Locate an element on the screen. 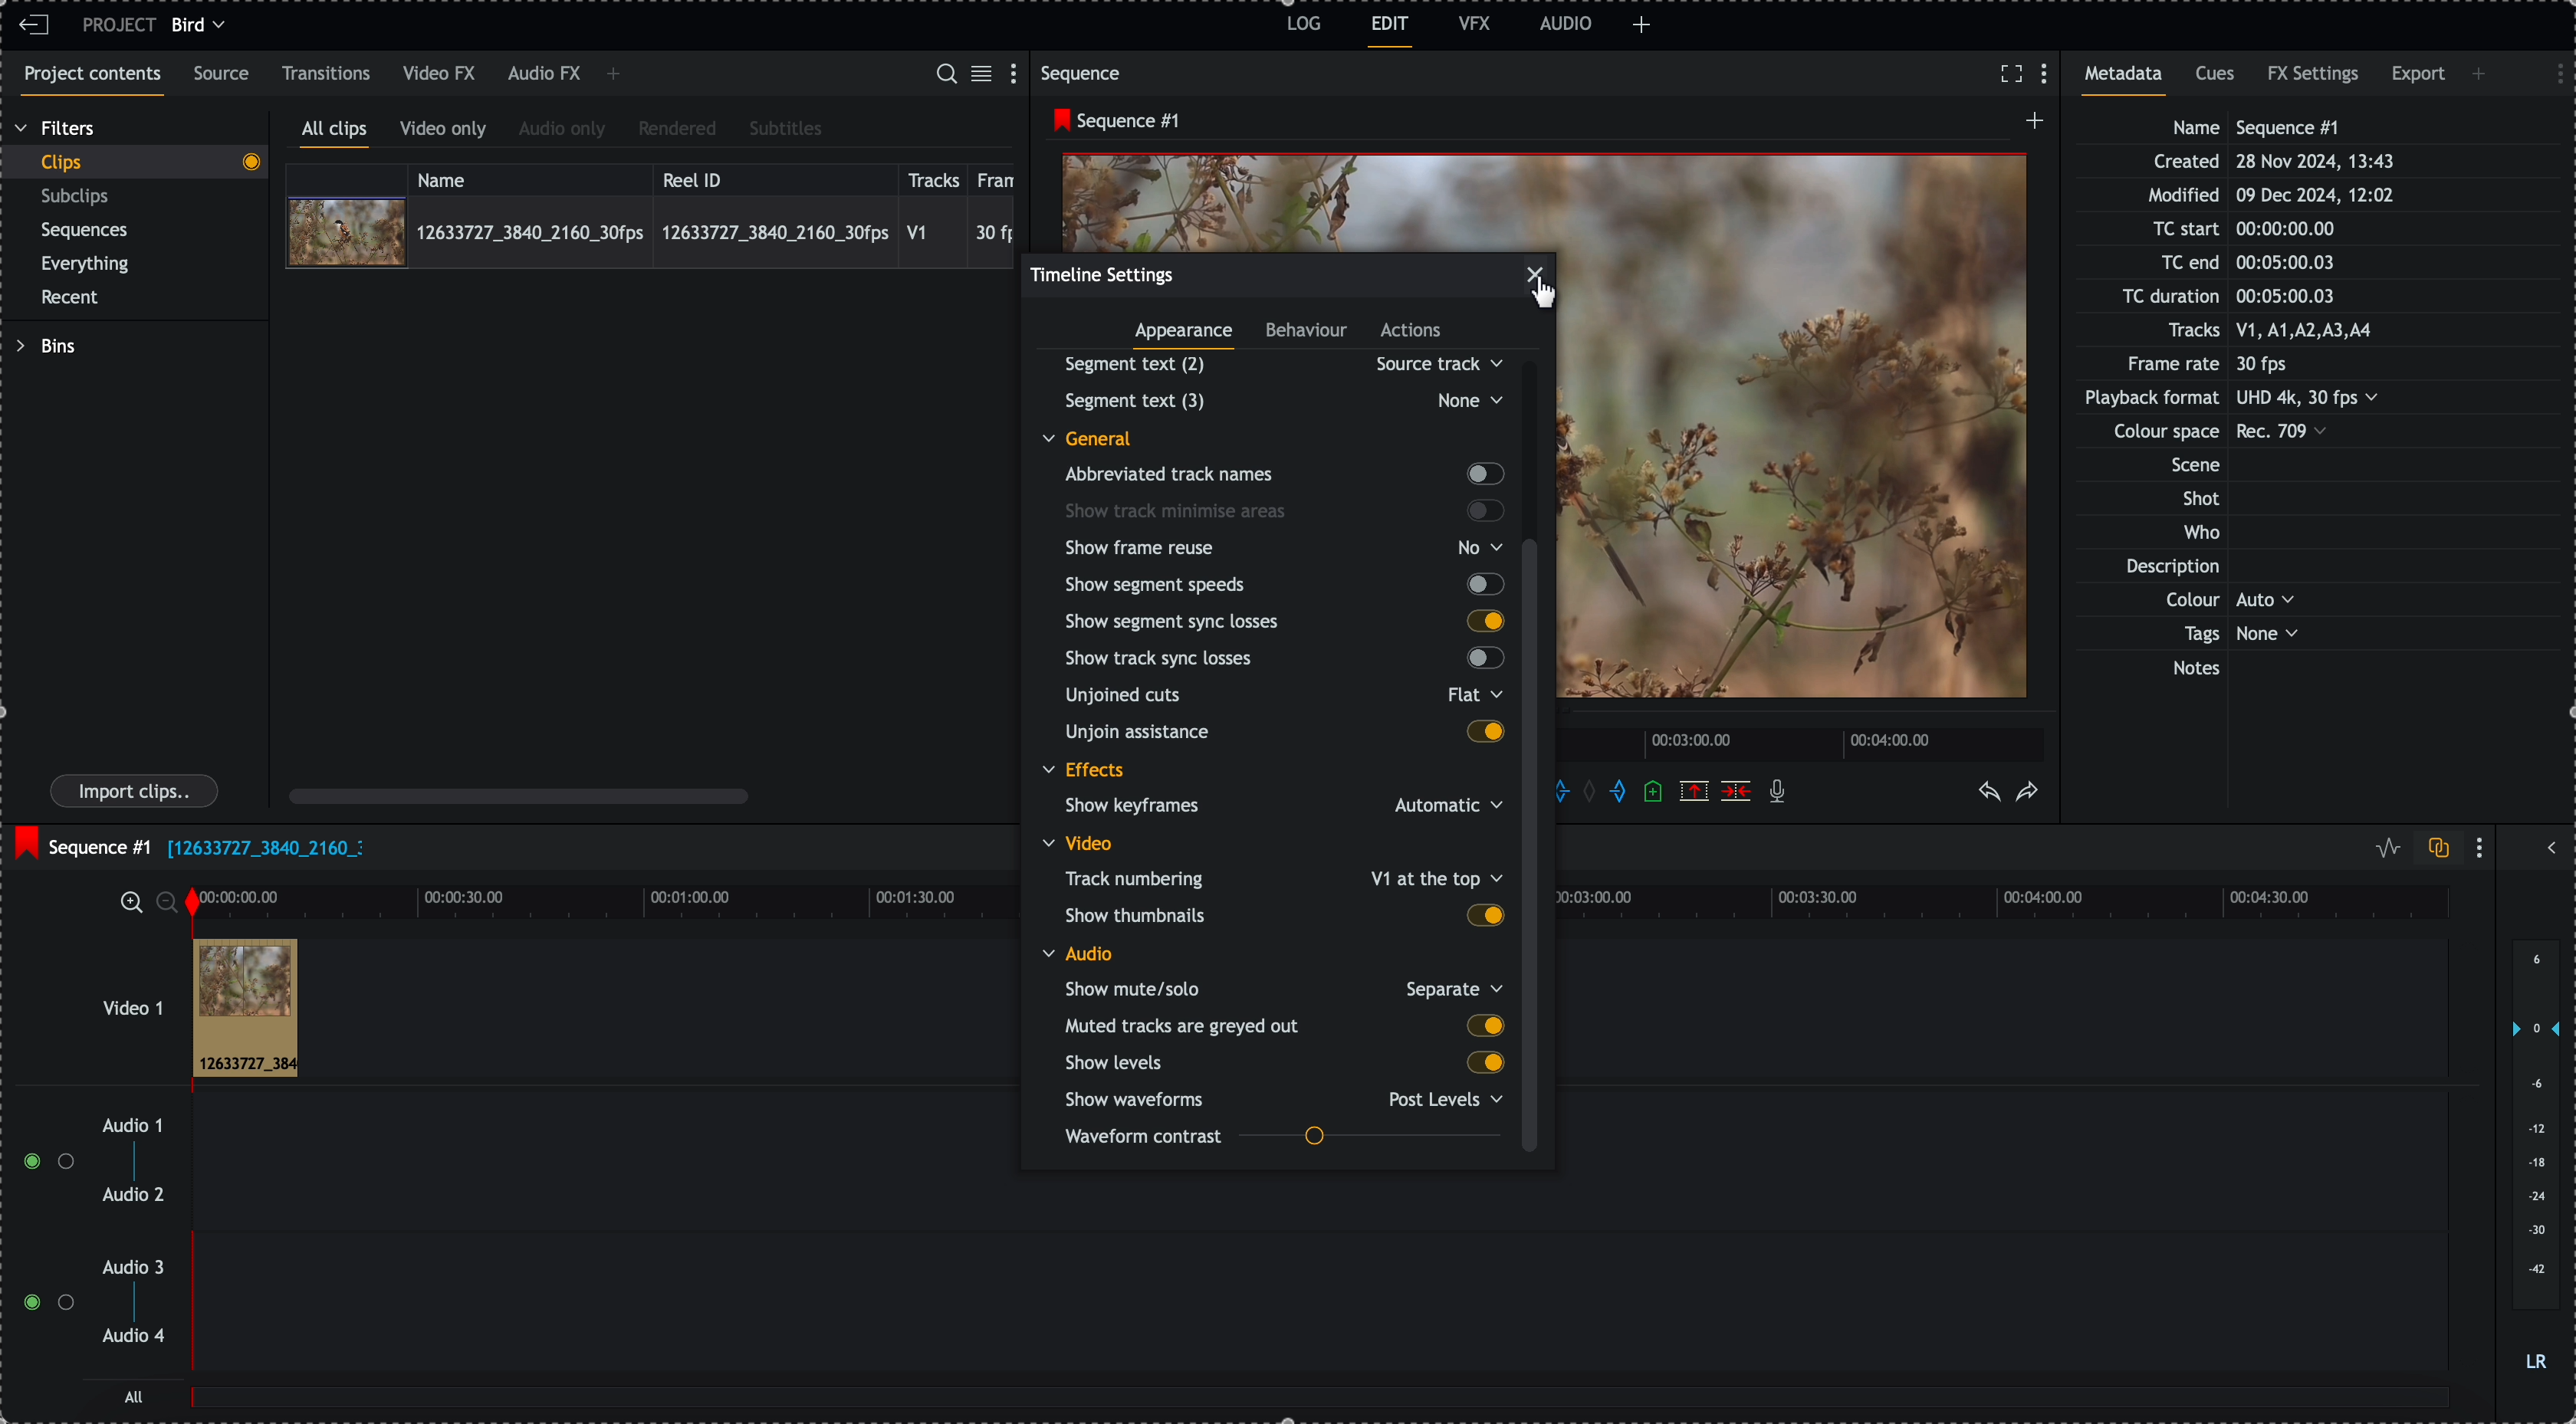  enable tracks is located at coordinates (40, 1233).